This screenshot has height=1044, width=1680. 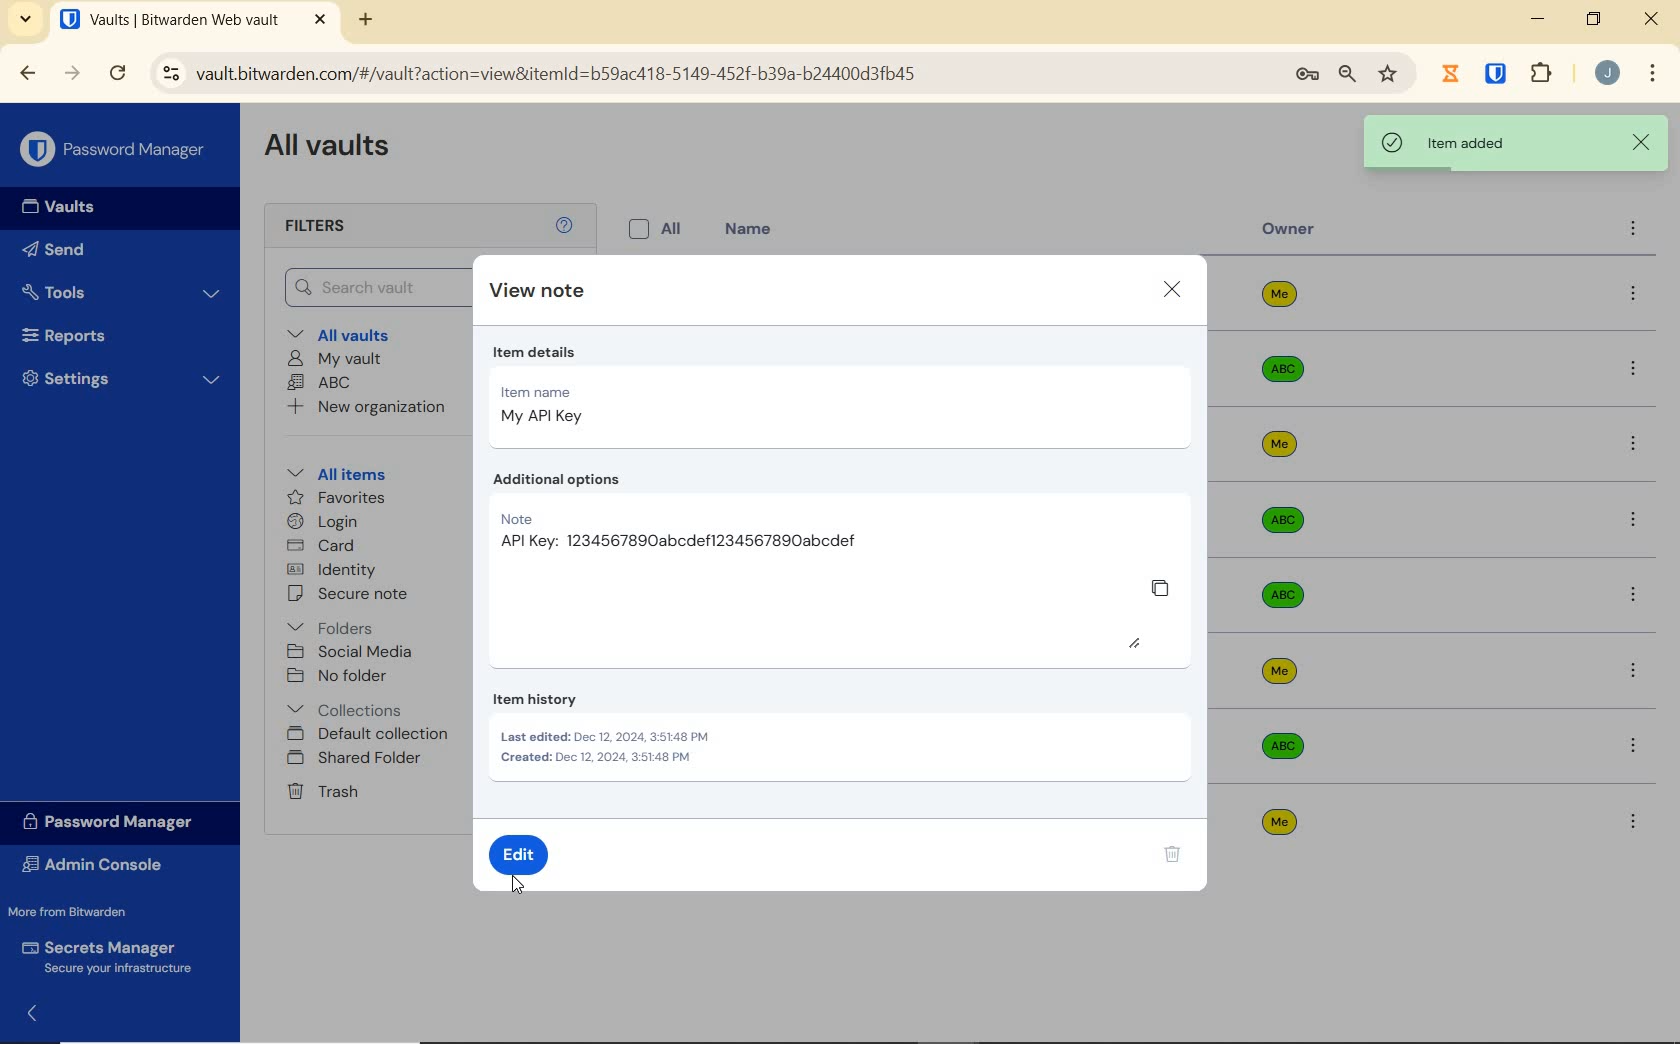 What do you see at coordinates (123, 383) in the screenshot?
I see `Settings` at bounding box center [123, 383].